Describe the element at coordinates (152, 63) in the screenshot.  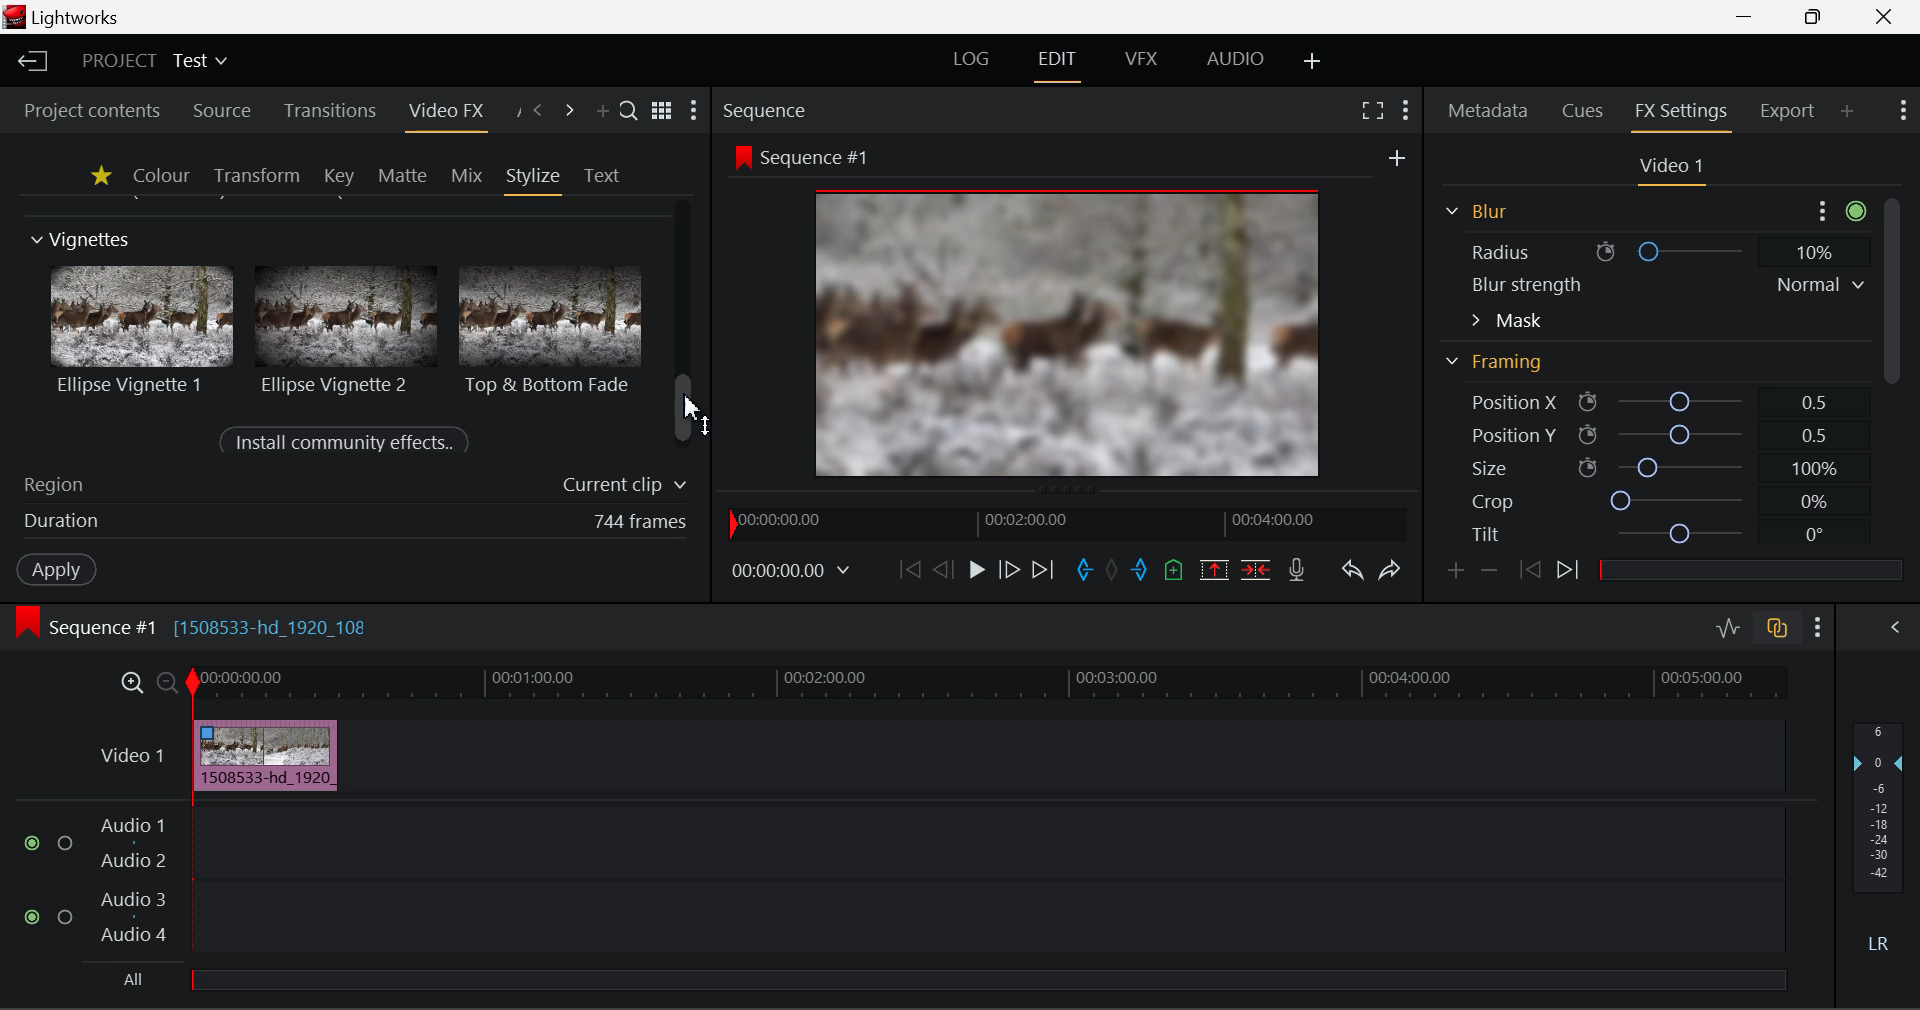
I see `Project Title` at that location.